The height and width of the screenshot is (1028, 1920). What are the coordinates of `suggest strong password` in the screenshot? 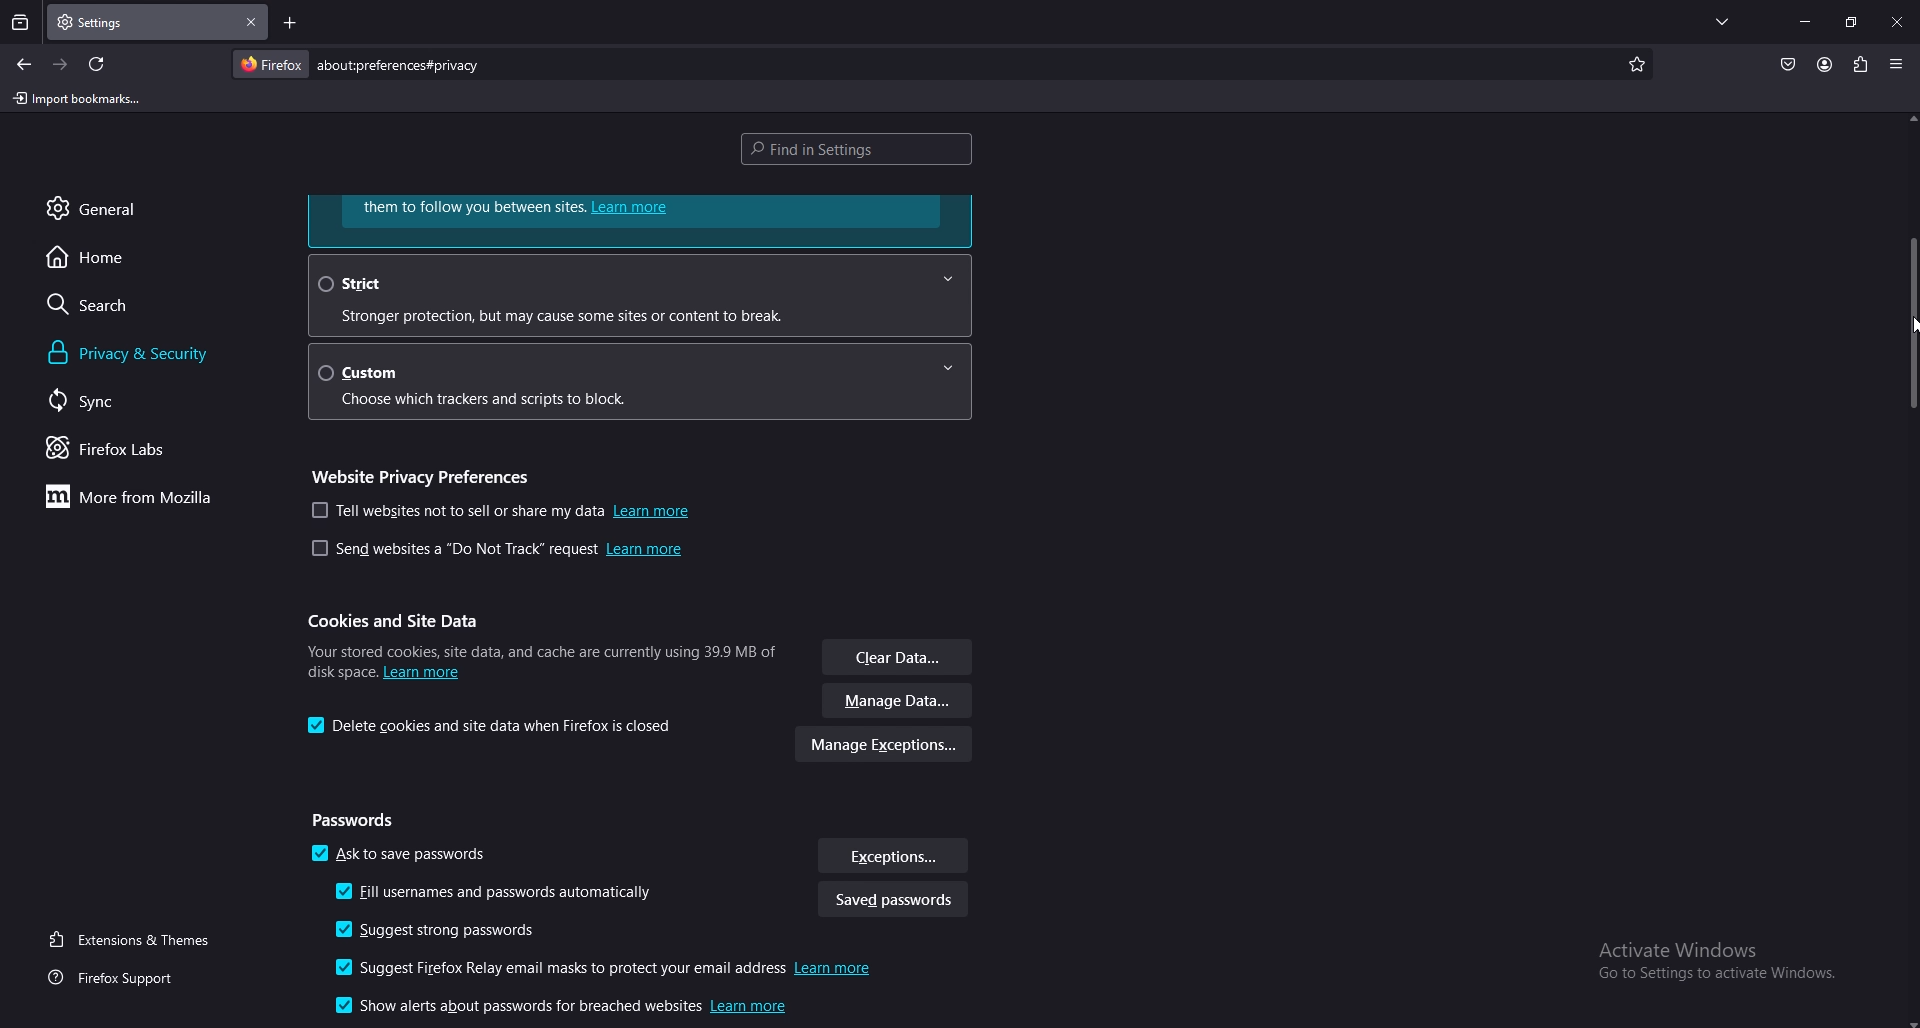 It's located at (448, 931).